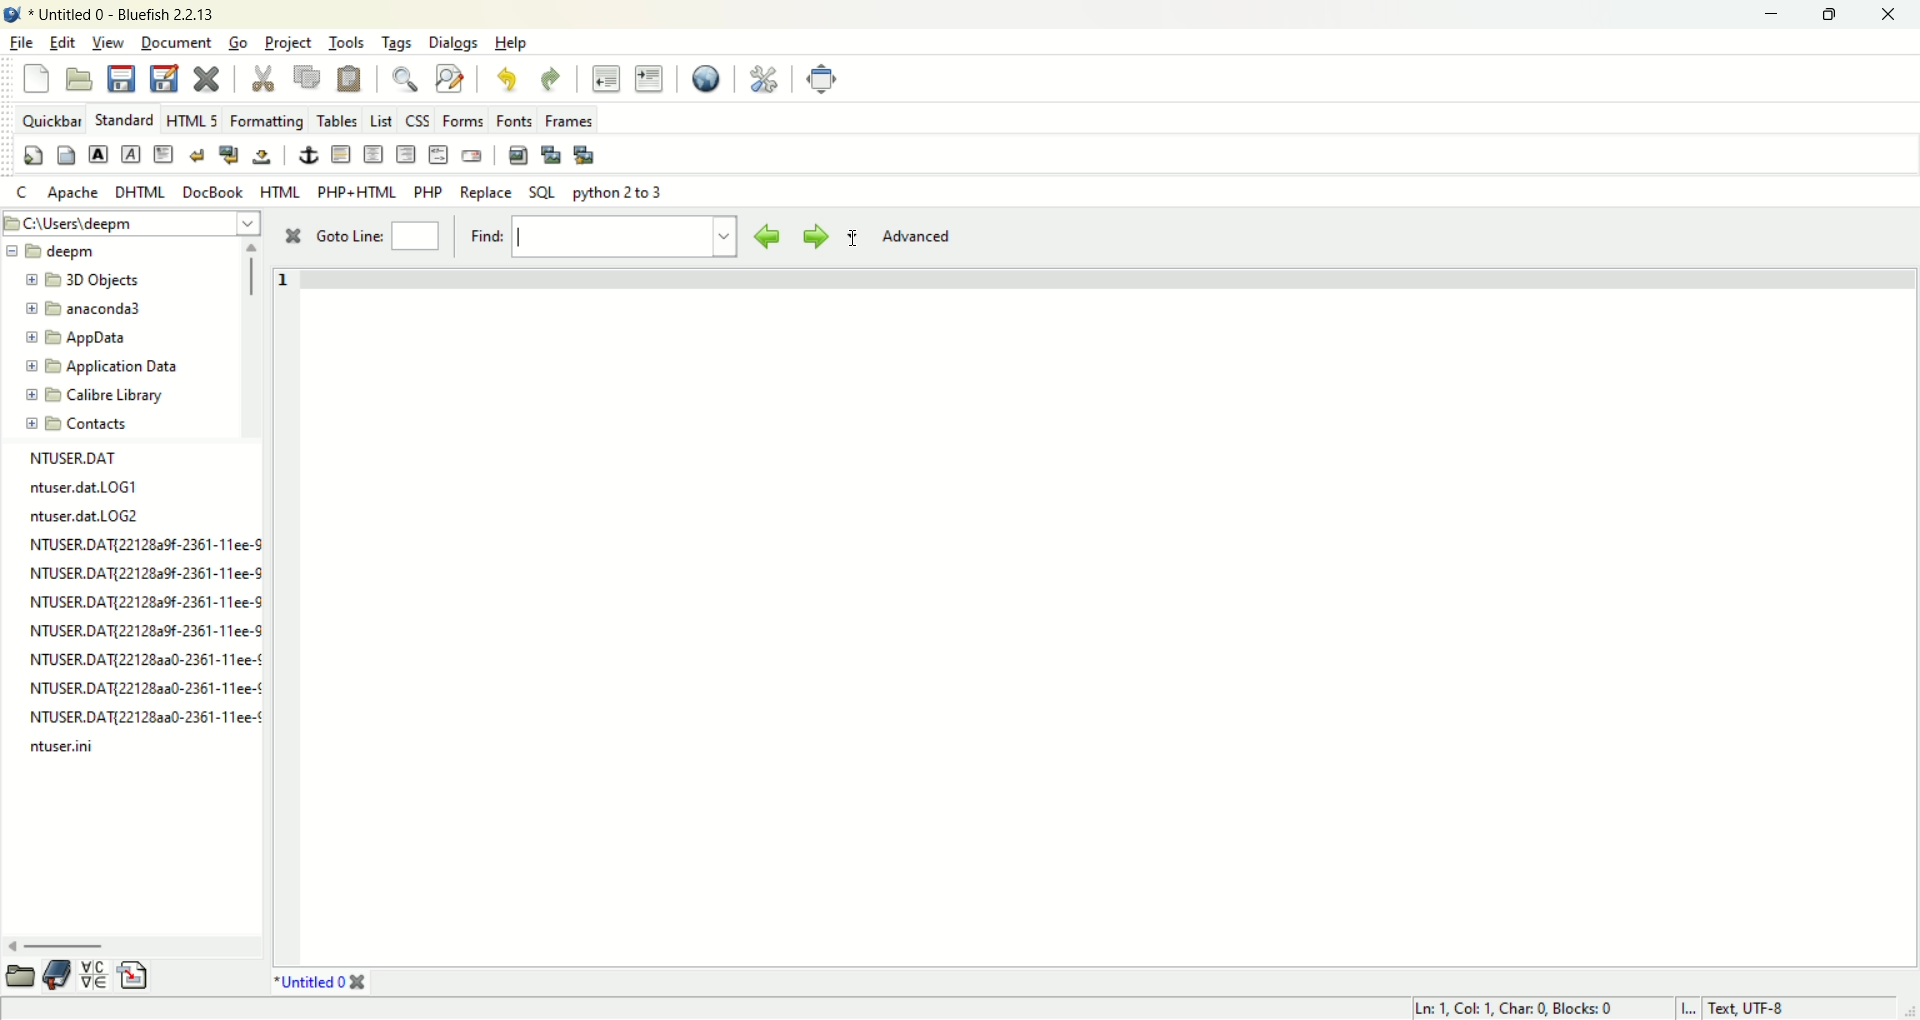  I want to click on quickstart, so click(35, 156).